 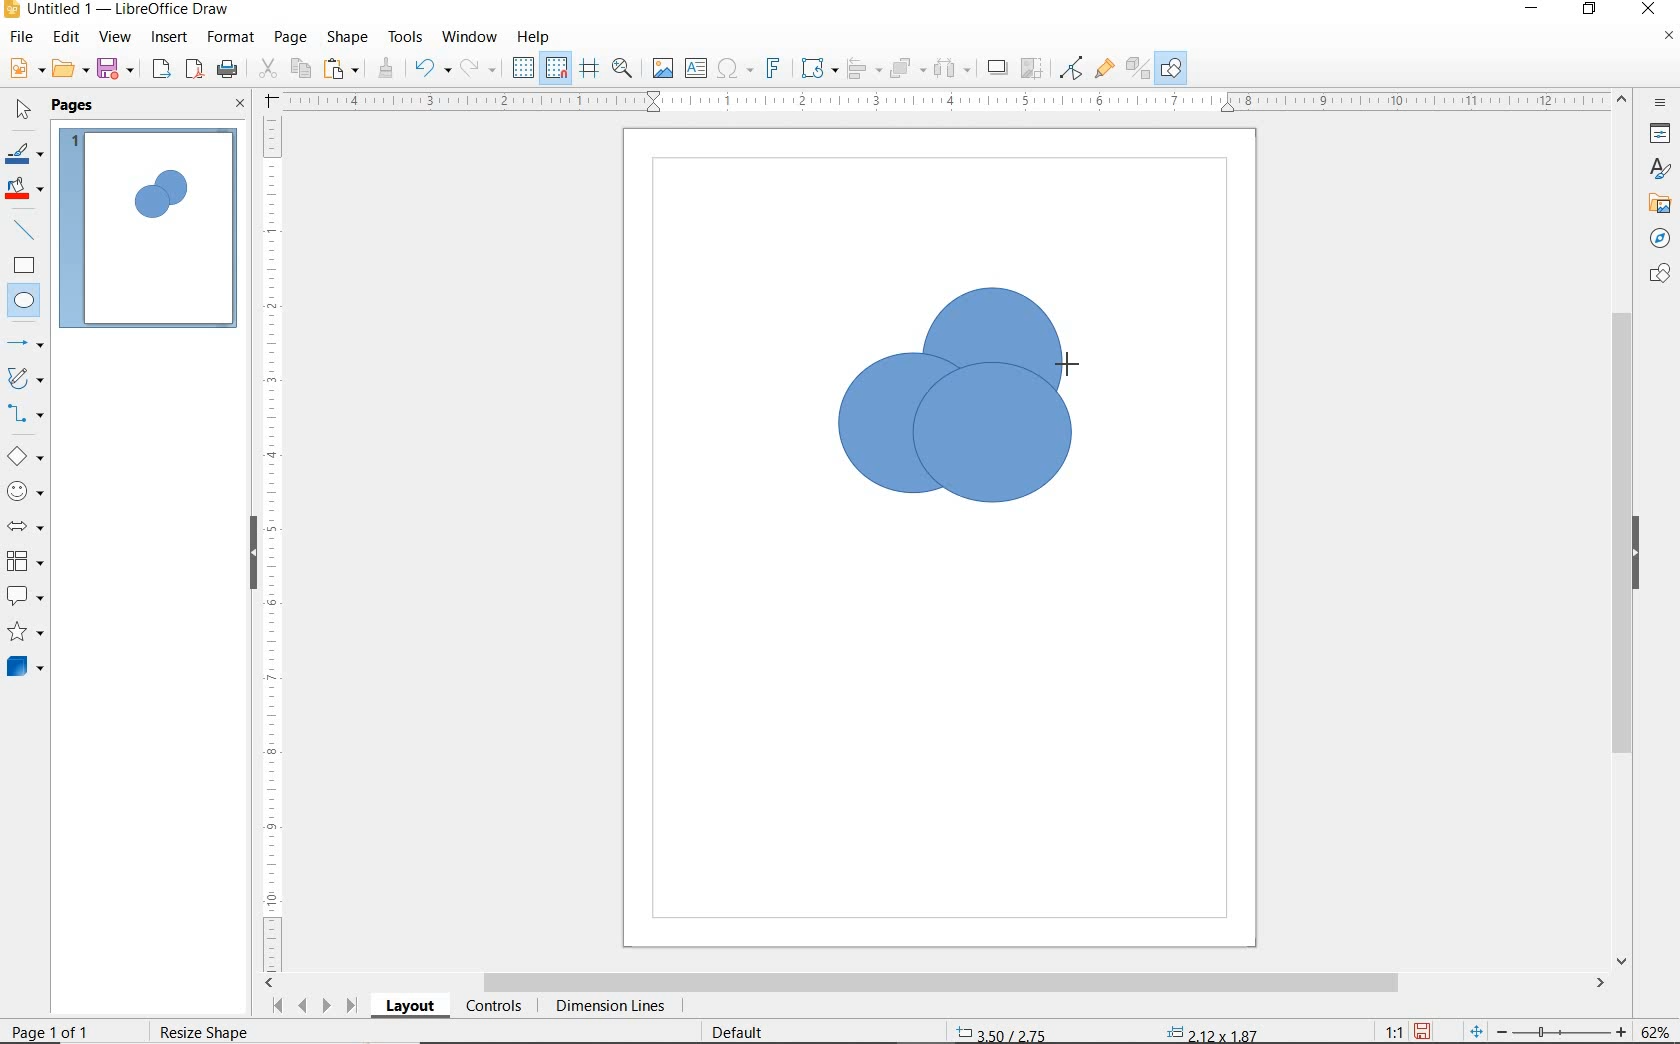 What do you see at coordinates (149, 234) in the screenshot?
I see `PAGE 1` at bounding box center [149, 234].